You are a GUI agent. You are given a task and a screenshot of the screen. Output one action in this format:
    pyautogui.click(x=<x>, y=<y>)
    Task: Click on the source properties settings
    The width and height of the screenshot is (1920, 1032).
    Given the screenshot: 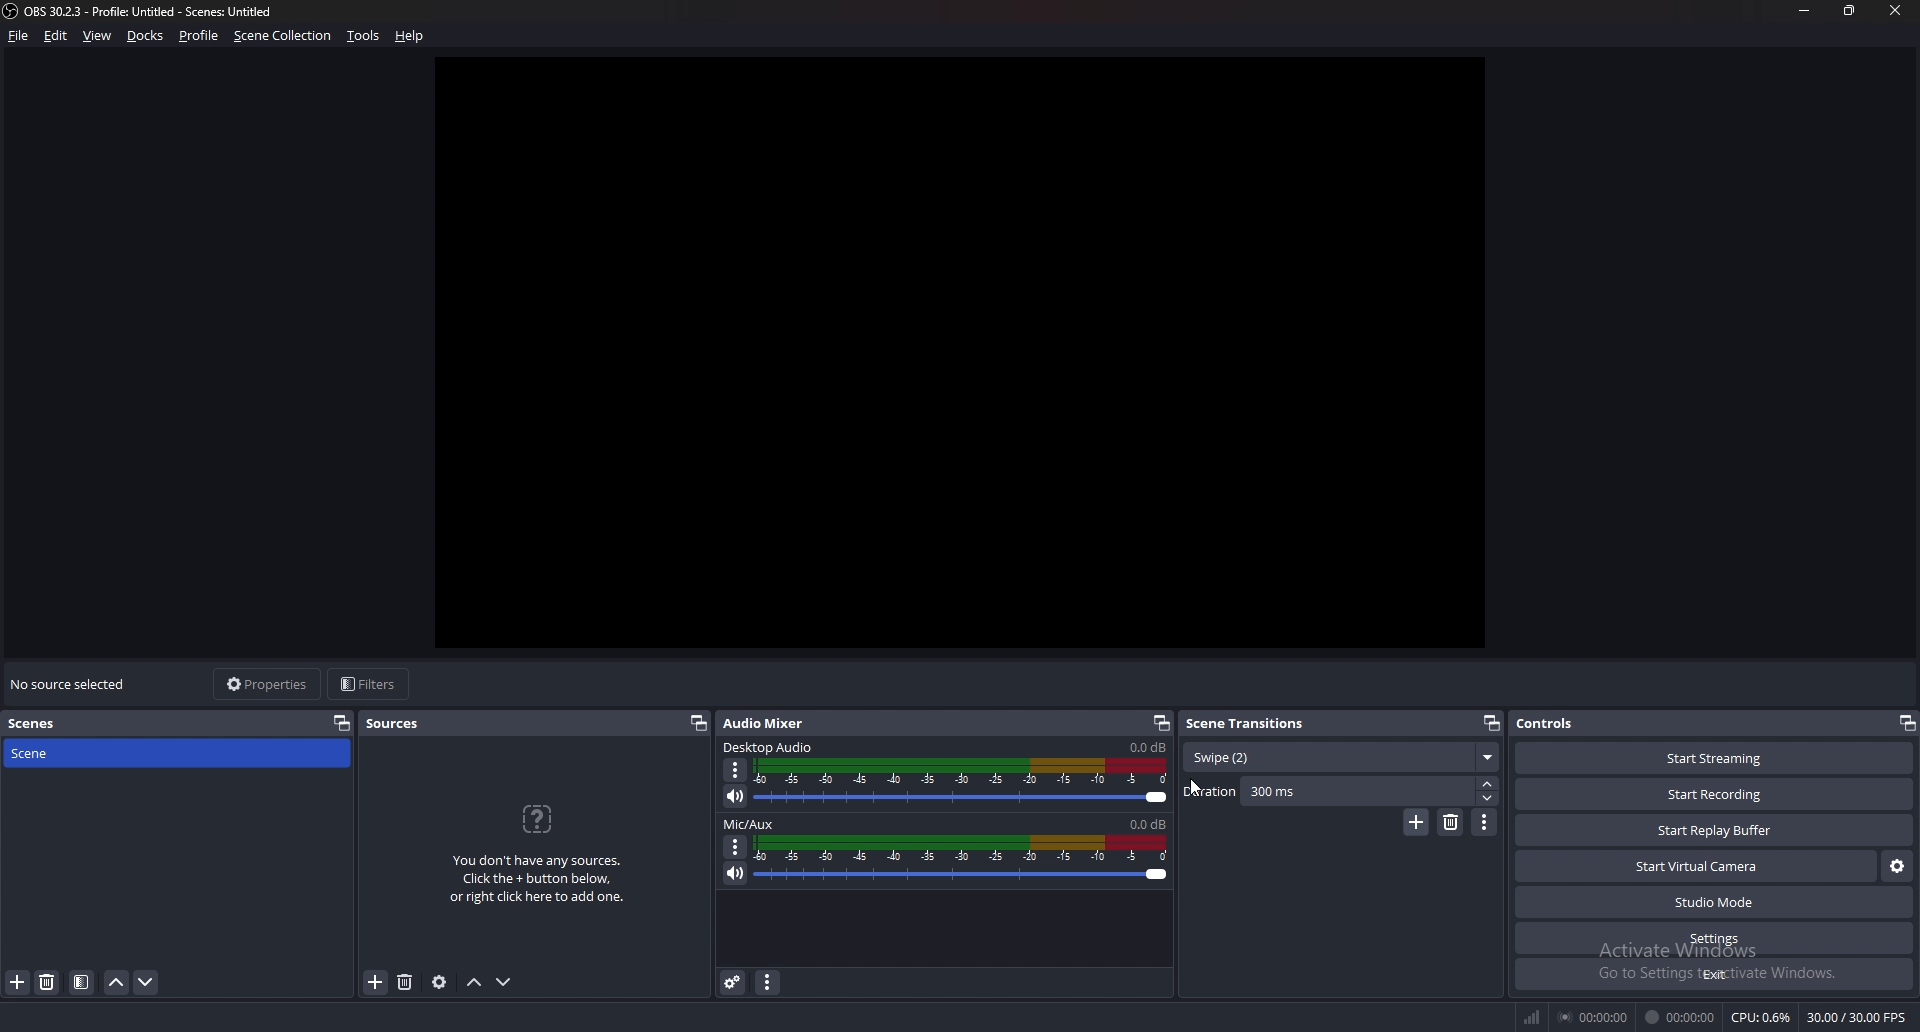 What is the action you would take?
    pyautogui.click(x=441, y=982)
    